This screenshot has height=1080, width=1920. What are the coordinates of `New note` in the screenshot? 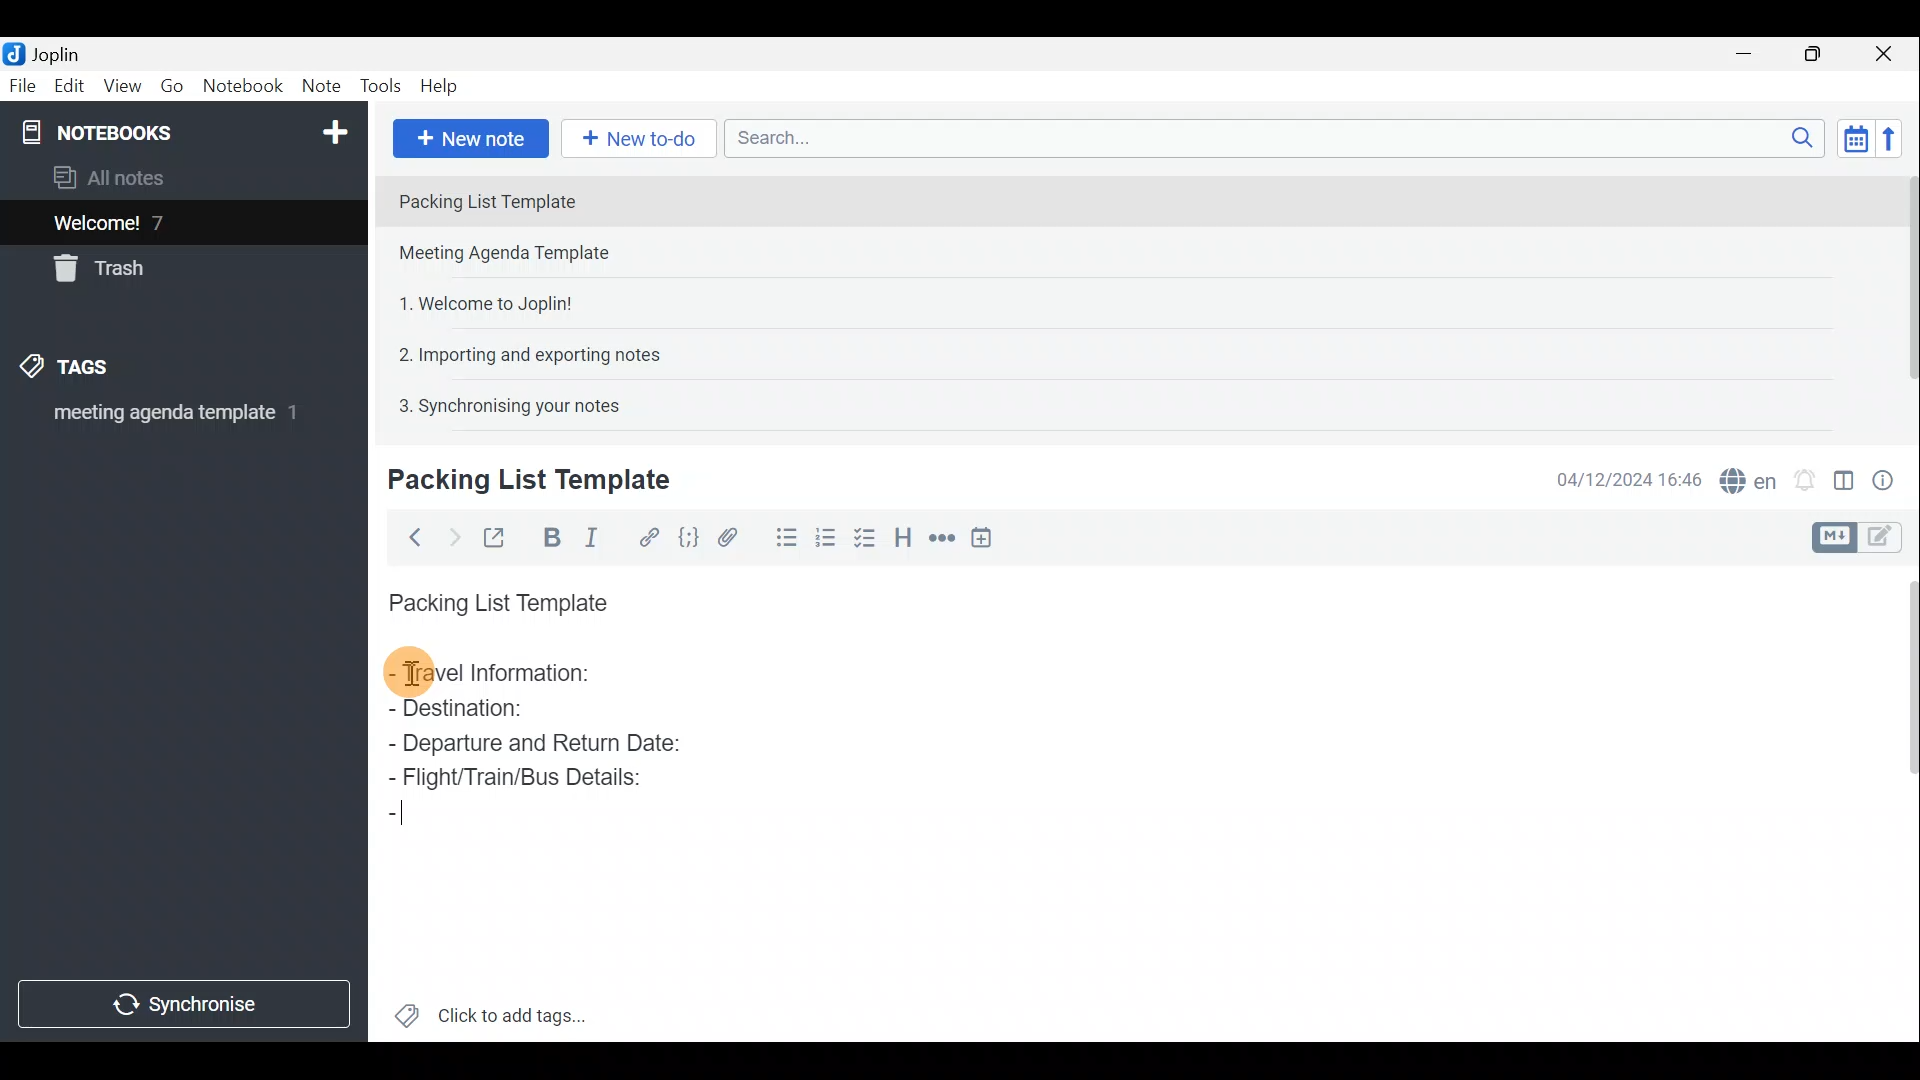 It's located at (469, 136).